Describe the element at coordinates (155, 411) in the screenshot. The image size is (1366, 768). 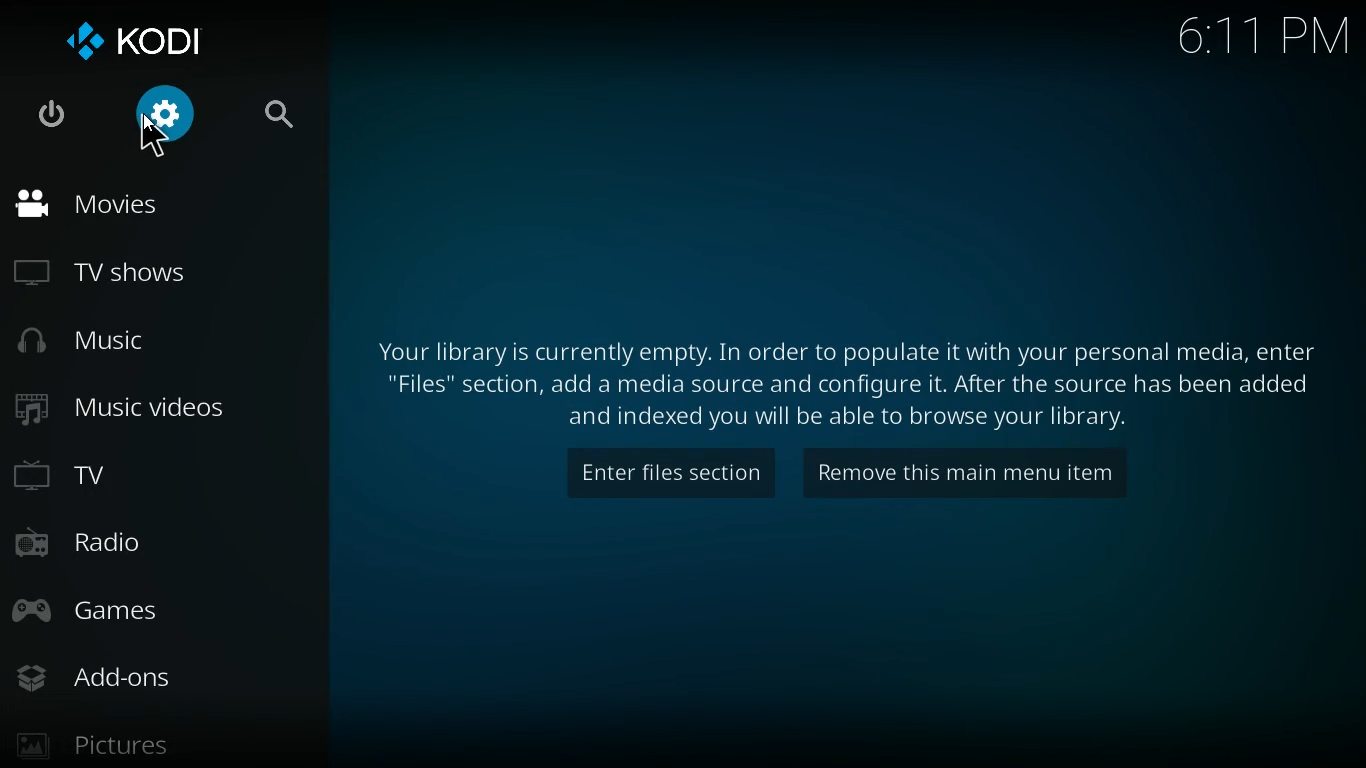
I see `music videos` at that location.